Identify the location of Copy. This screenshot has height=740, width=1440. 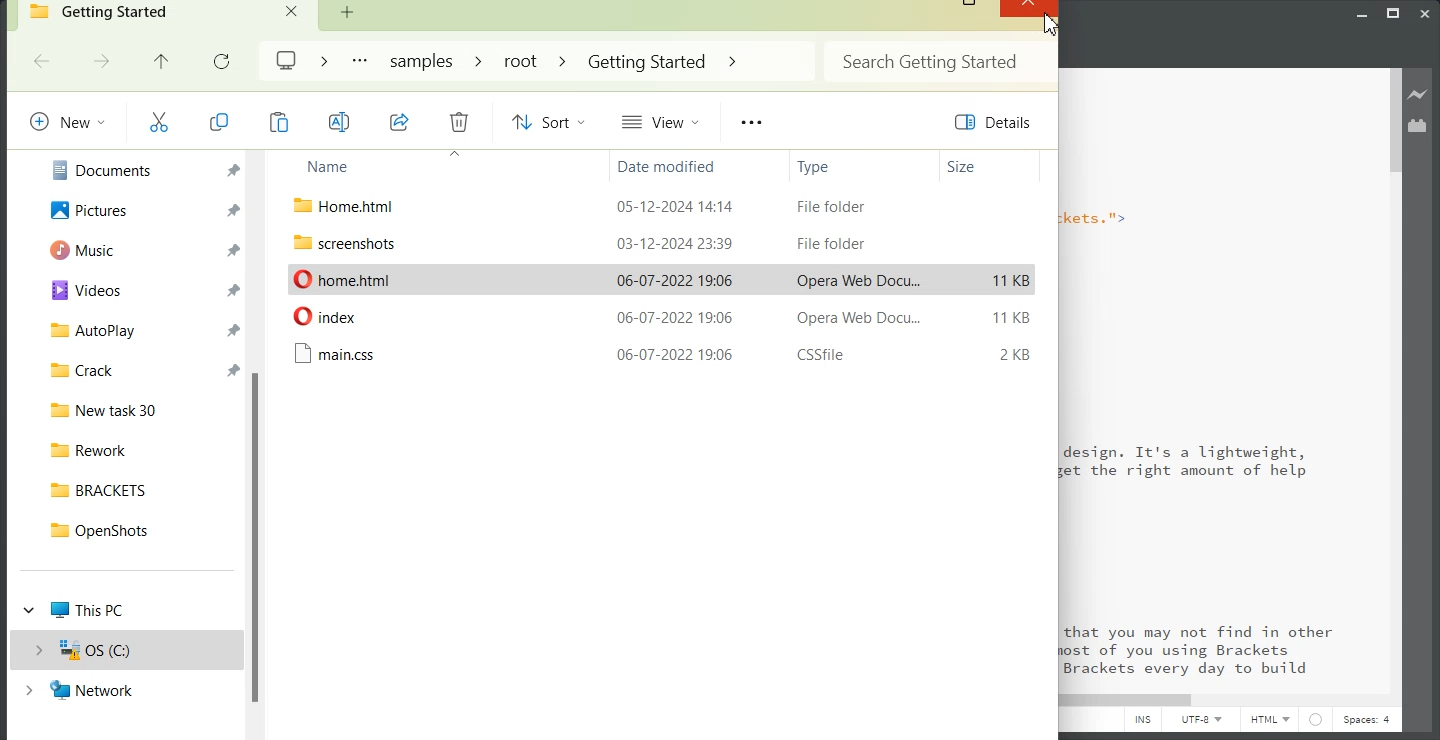
(279, 122).